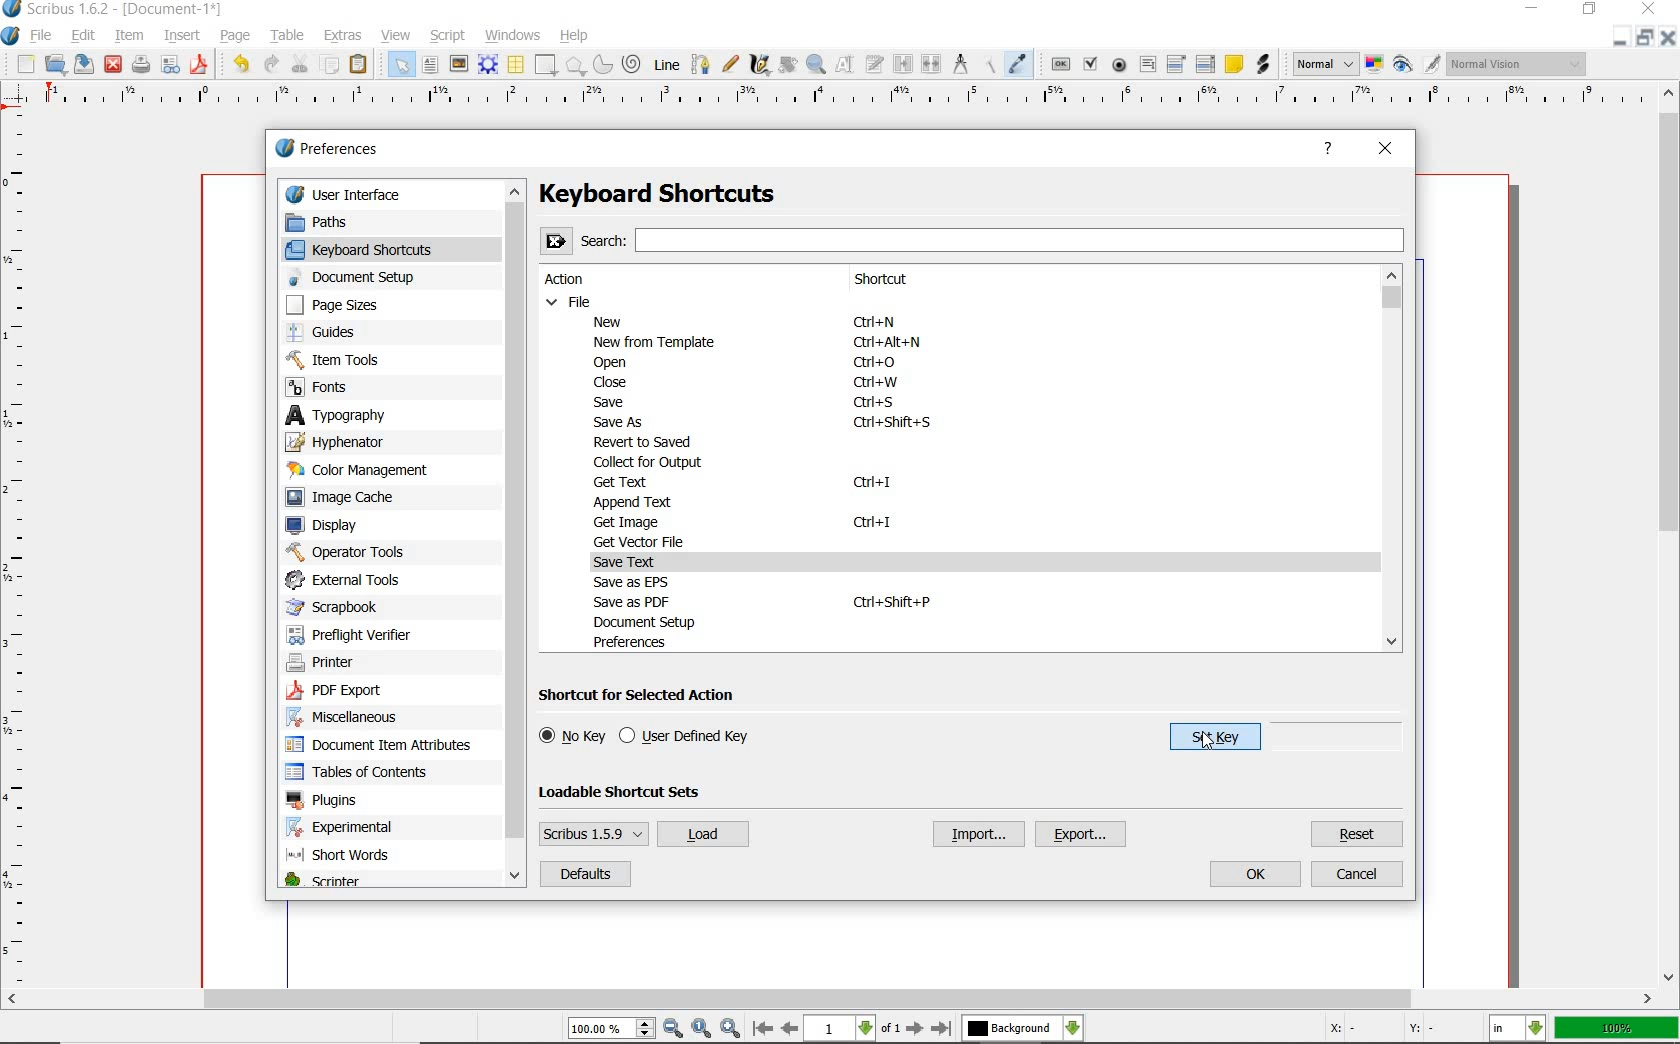 The width and height of the screenshot is (1680, 1044). Describe the element at coordinates (354, 415) in the screenshot. I see `typography` at that location.